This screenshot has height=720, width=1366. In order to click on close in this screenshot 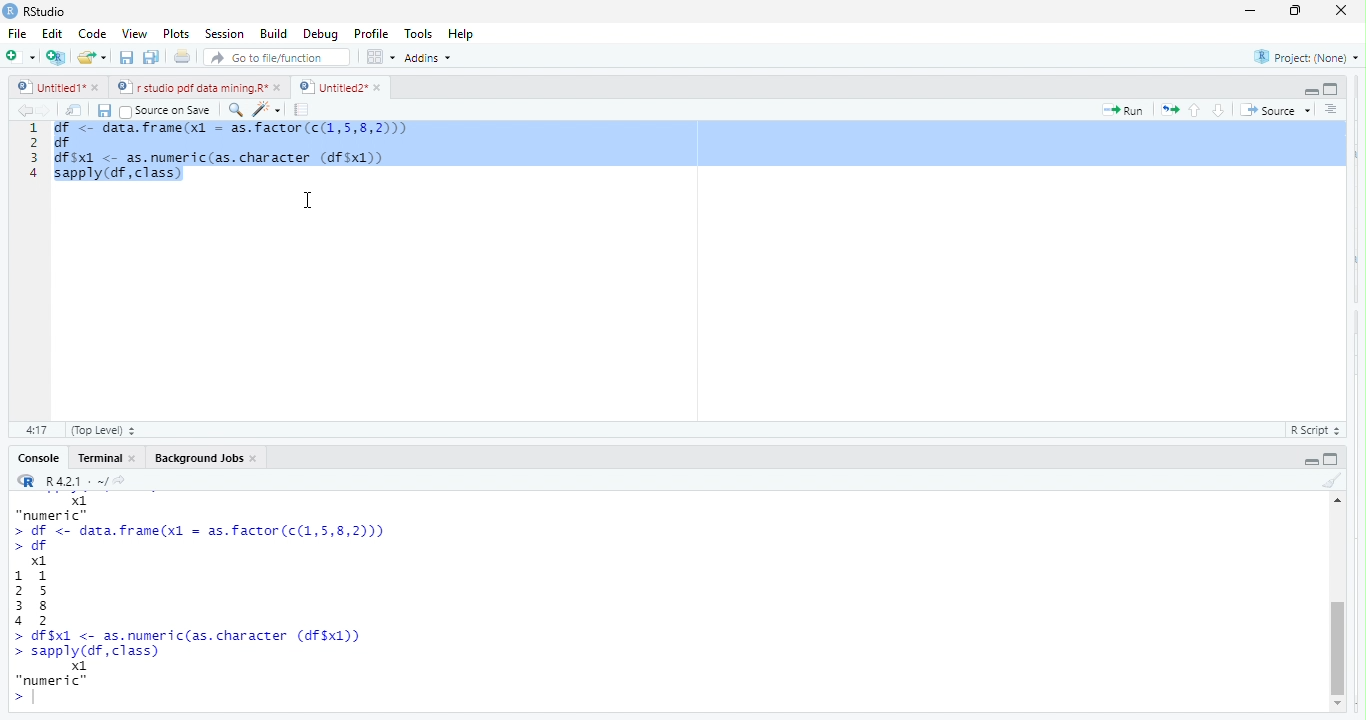, I will do `click(258, 459)`.